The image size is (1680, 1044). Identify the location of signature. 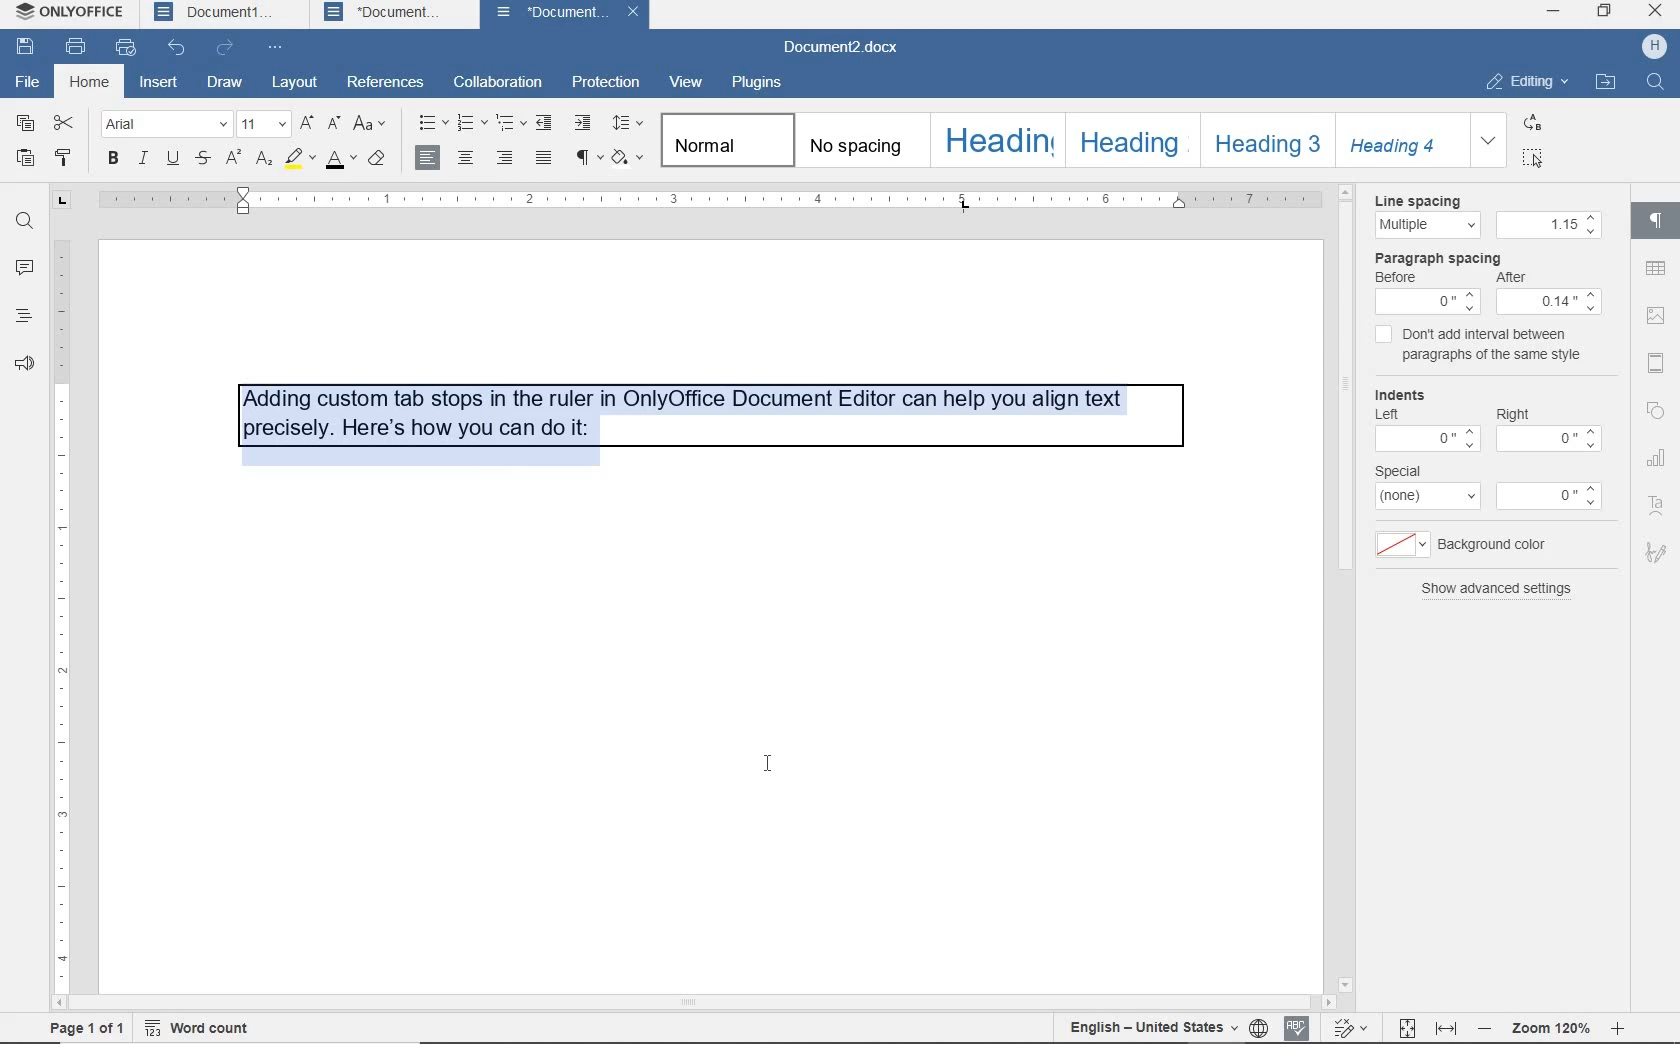
(1658, 549).